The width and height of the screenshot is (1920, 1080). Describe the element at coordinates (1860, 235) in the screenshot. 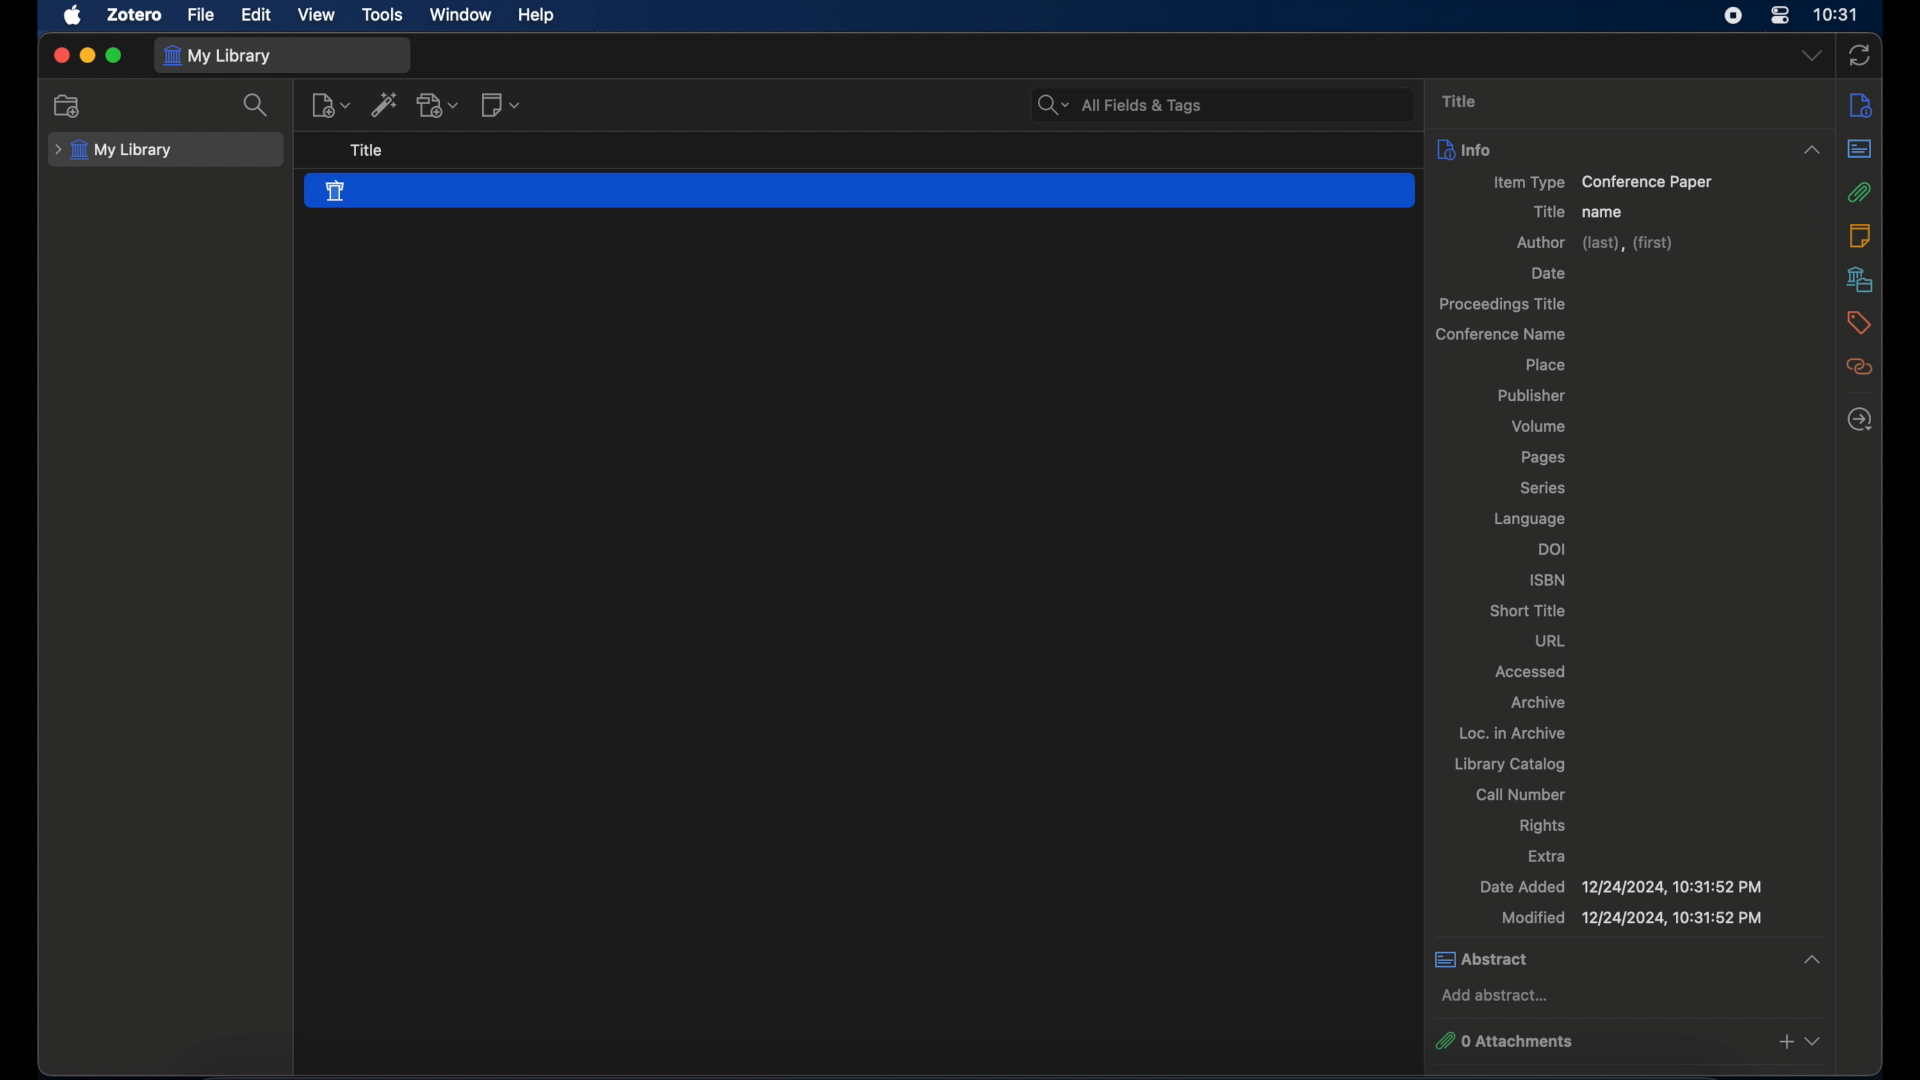

I see `notes` at that location.